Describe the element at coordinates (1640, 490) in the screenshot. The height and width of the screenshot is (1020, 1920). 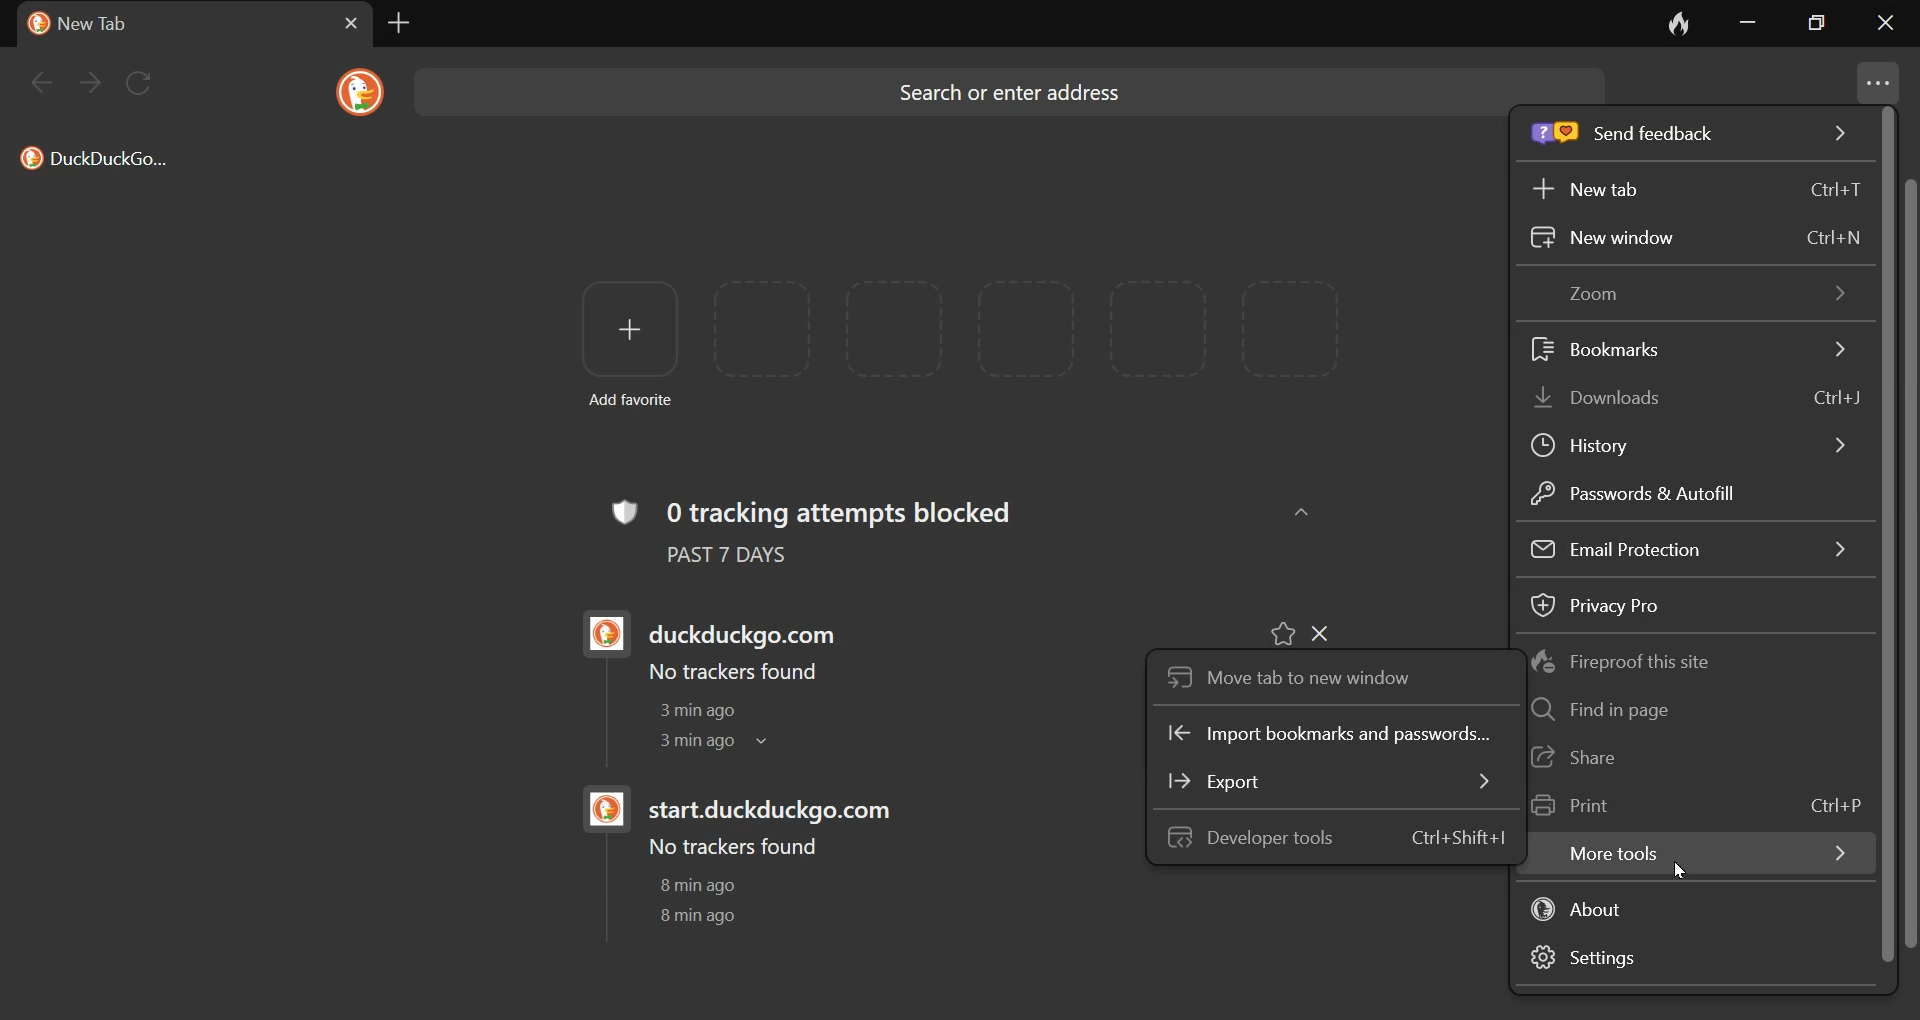
I see `Passwords & Autofill` at that location.